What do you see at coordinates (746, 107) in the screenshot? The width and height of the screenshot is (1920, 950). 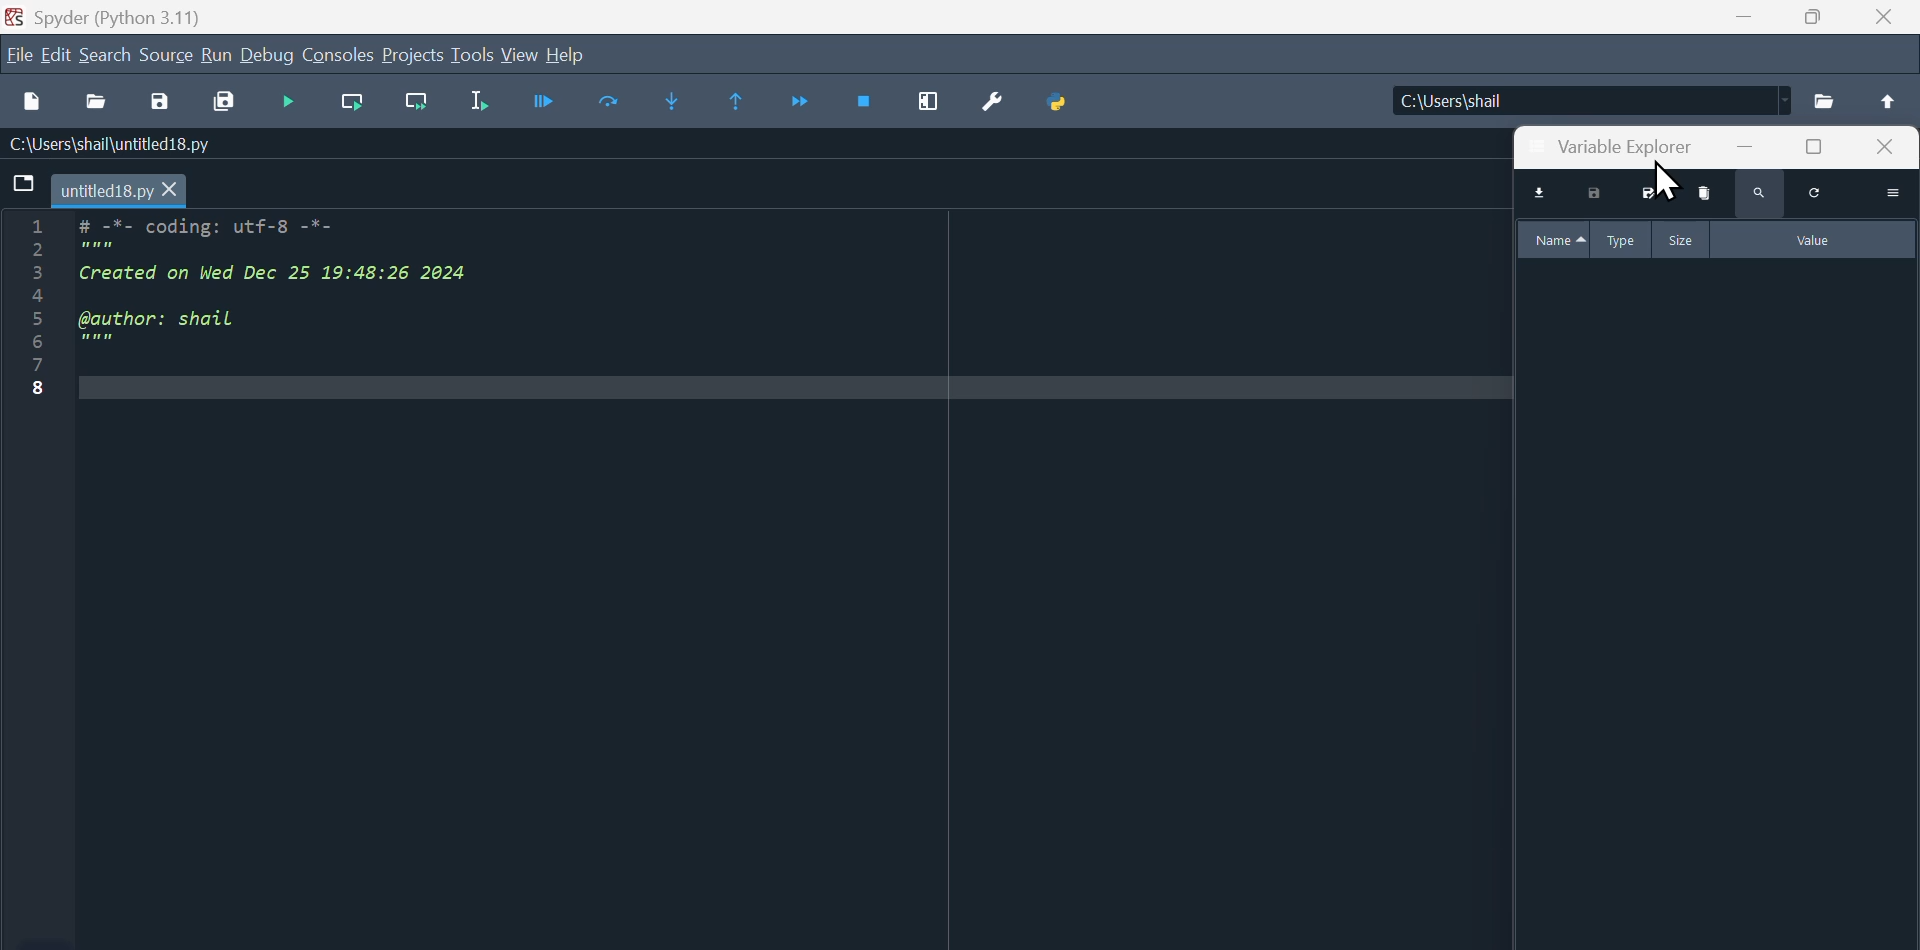 I see `Run untill Current function teturns` at bounding box center [746, 107].